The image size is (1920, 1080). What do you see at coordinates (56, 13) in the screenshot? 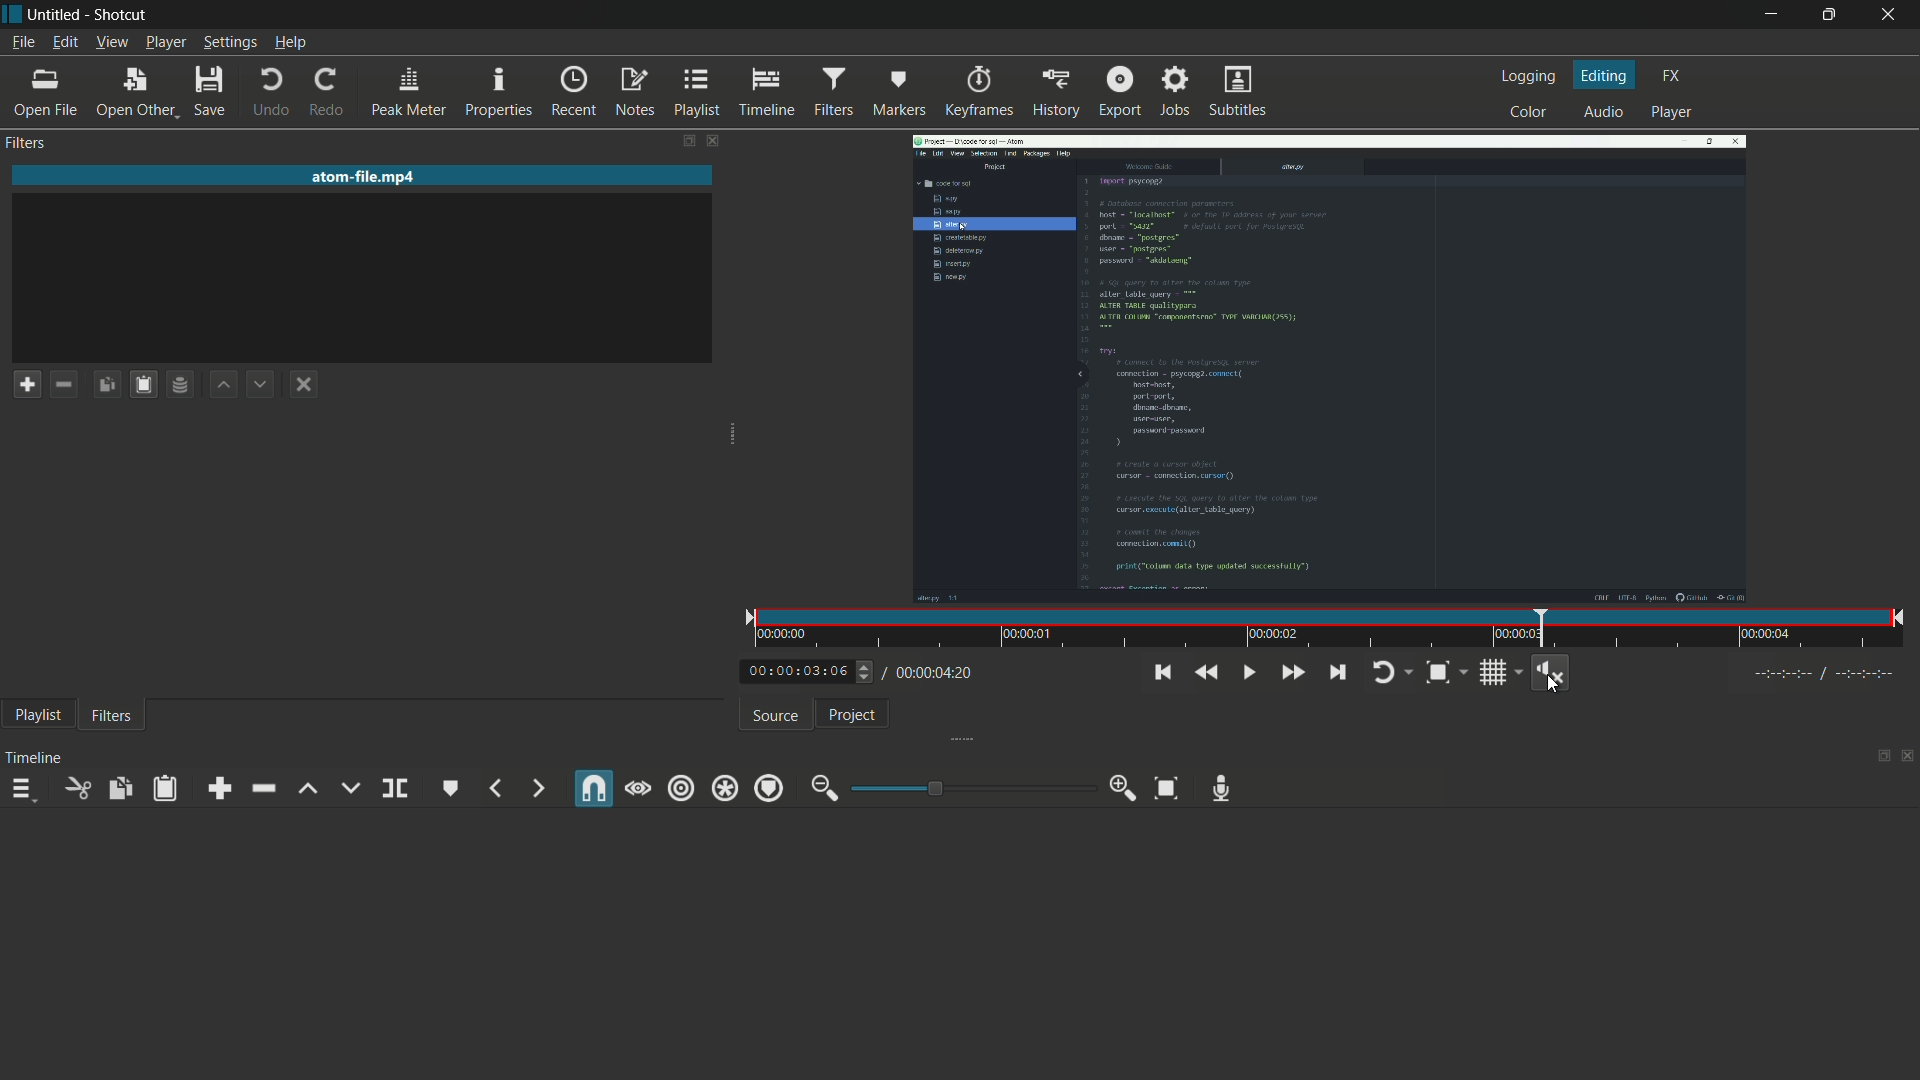
I see `Untitled` at bounding box center [56, 13].